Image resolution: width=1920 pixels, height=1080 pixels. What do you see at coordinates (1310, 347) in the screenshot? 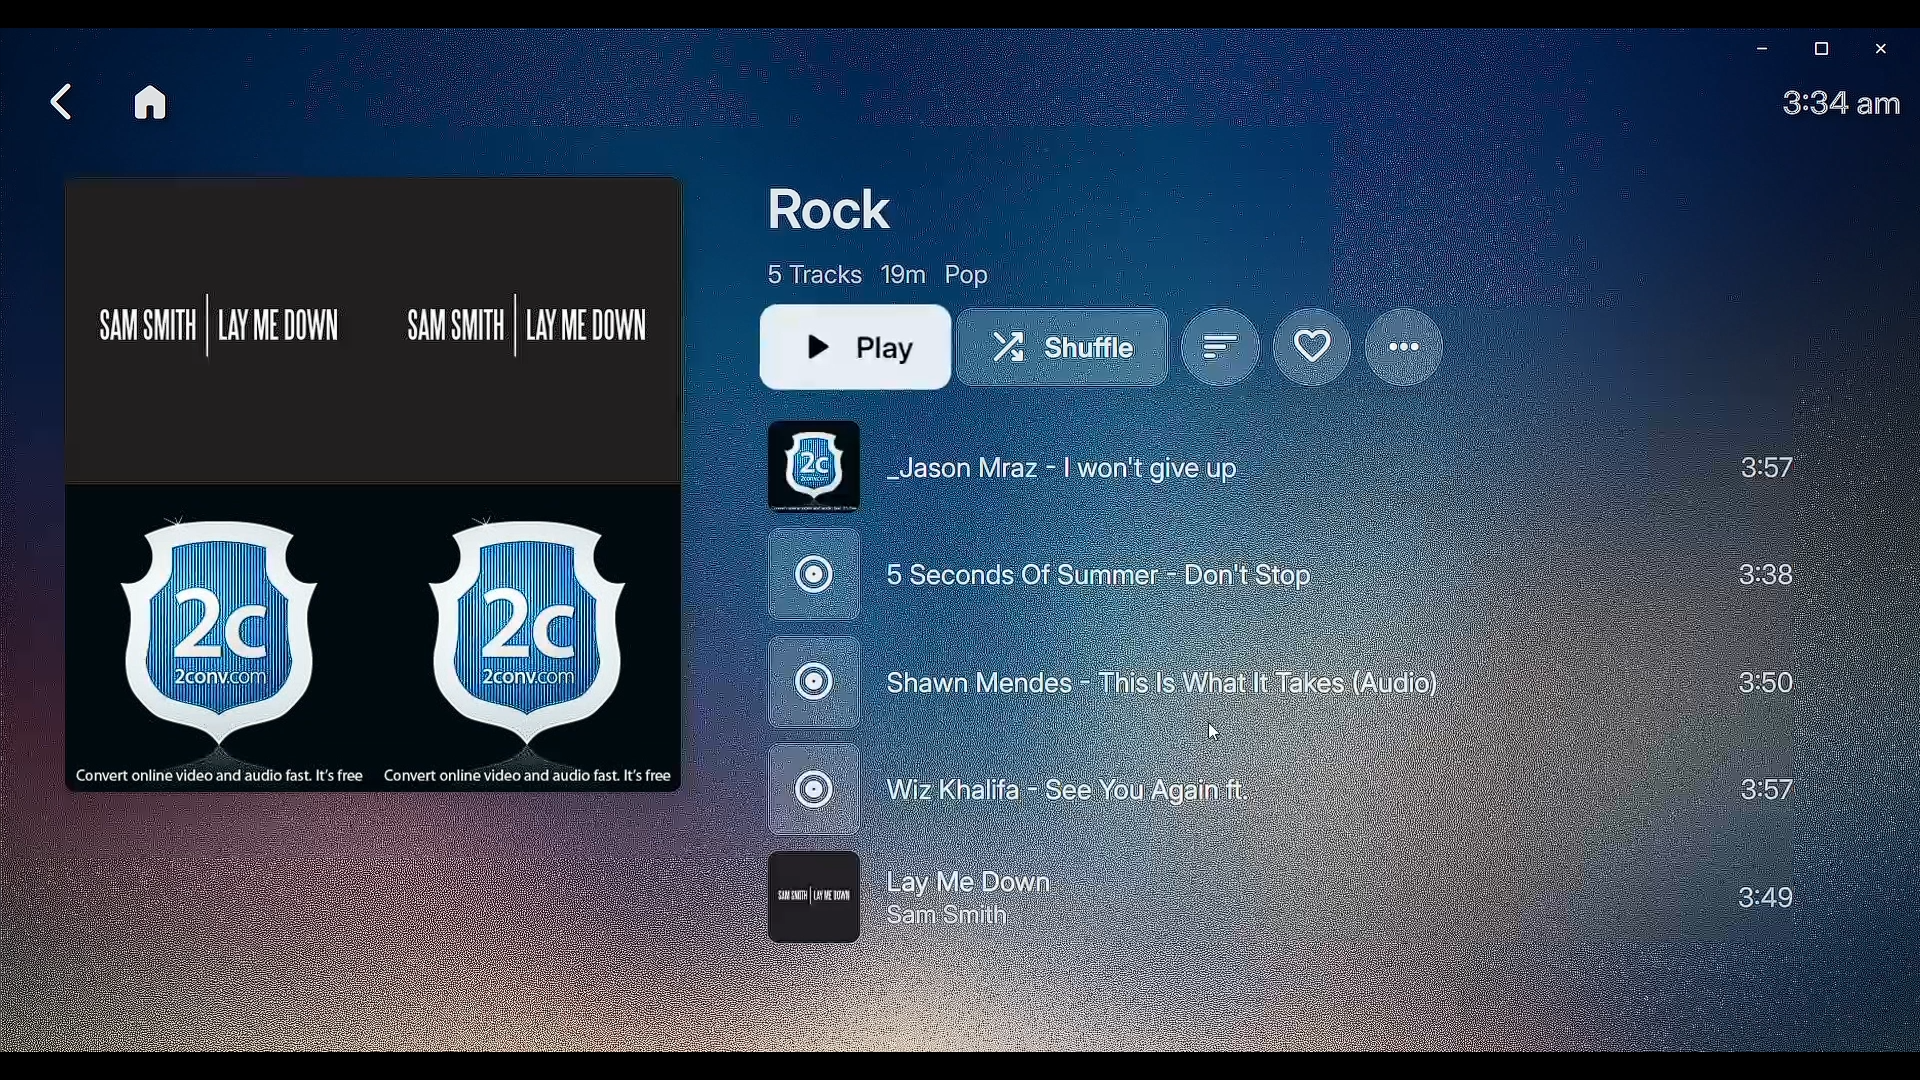
I see `Mark Favorite` at bounding box center [1310, 347].